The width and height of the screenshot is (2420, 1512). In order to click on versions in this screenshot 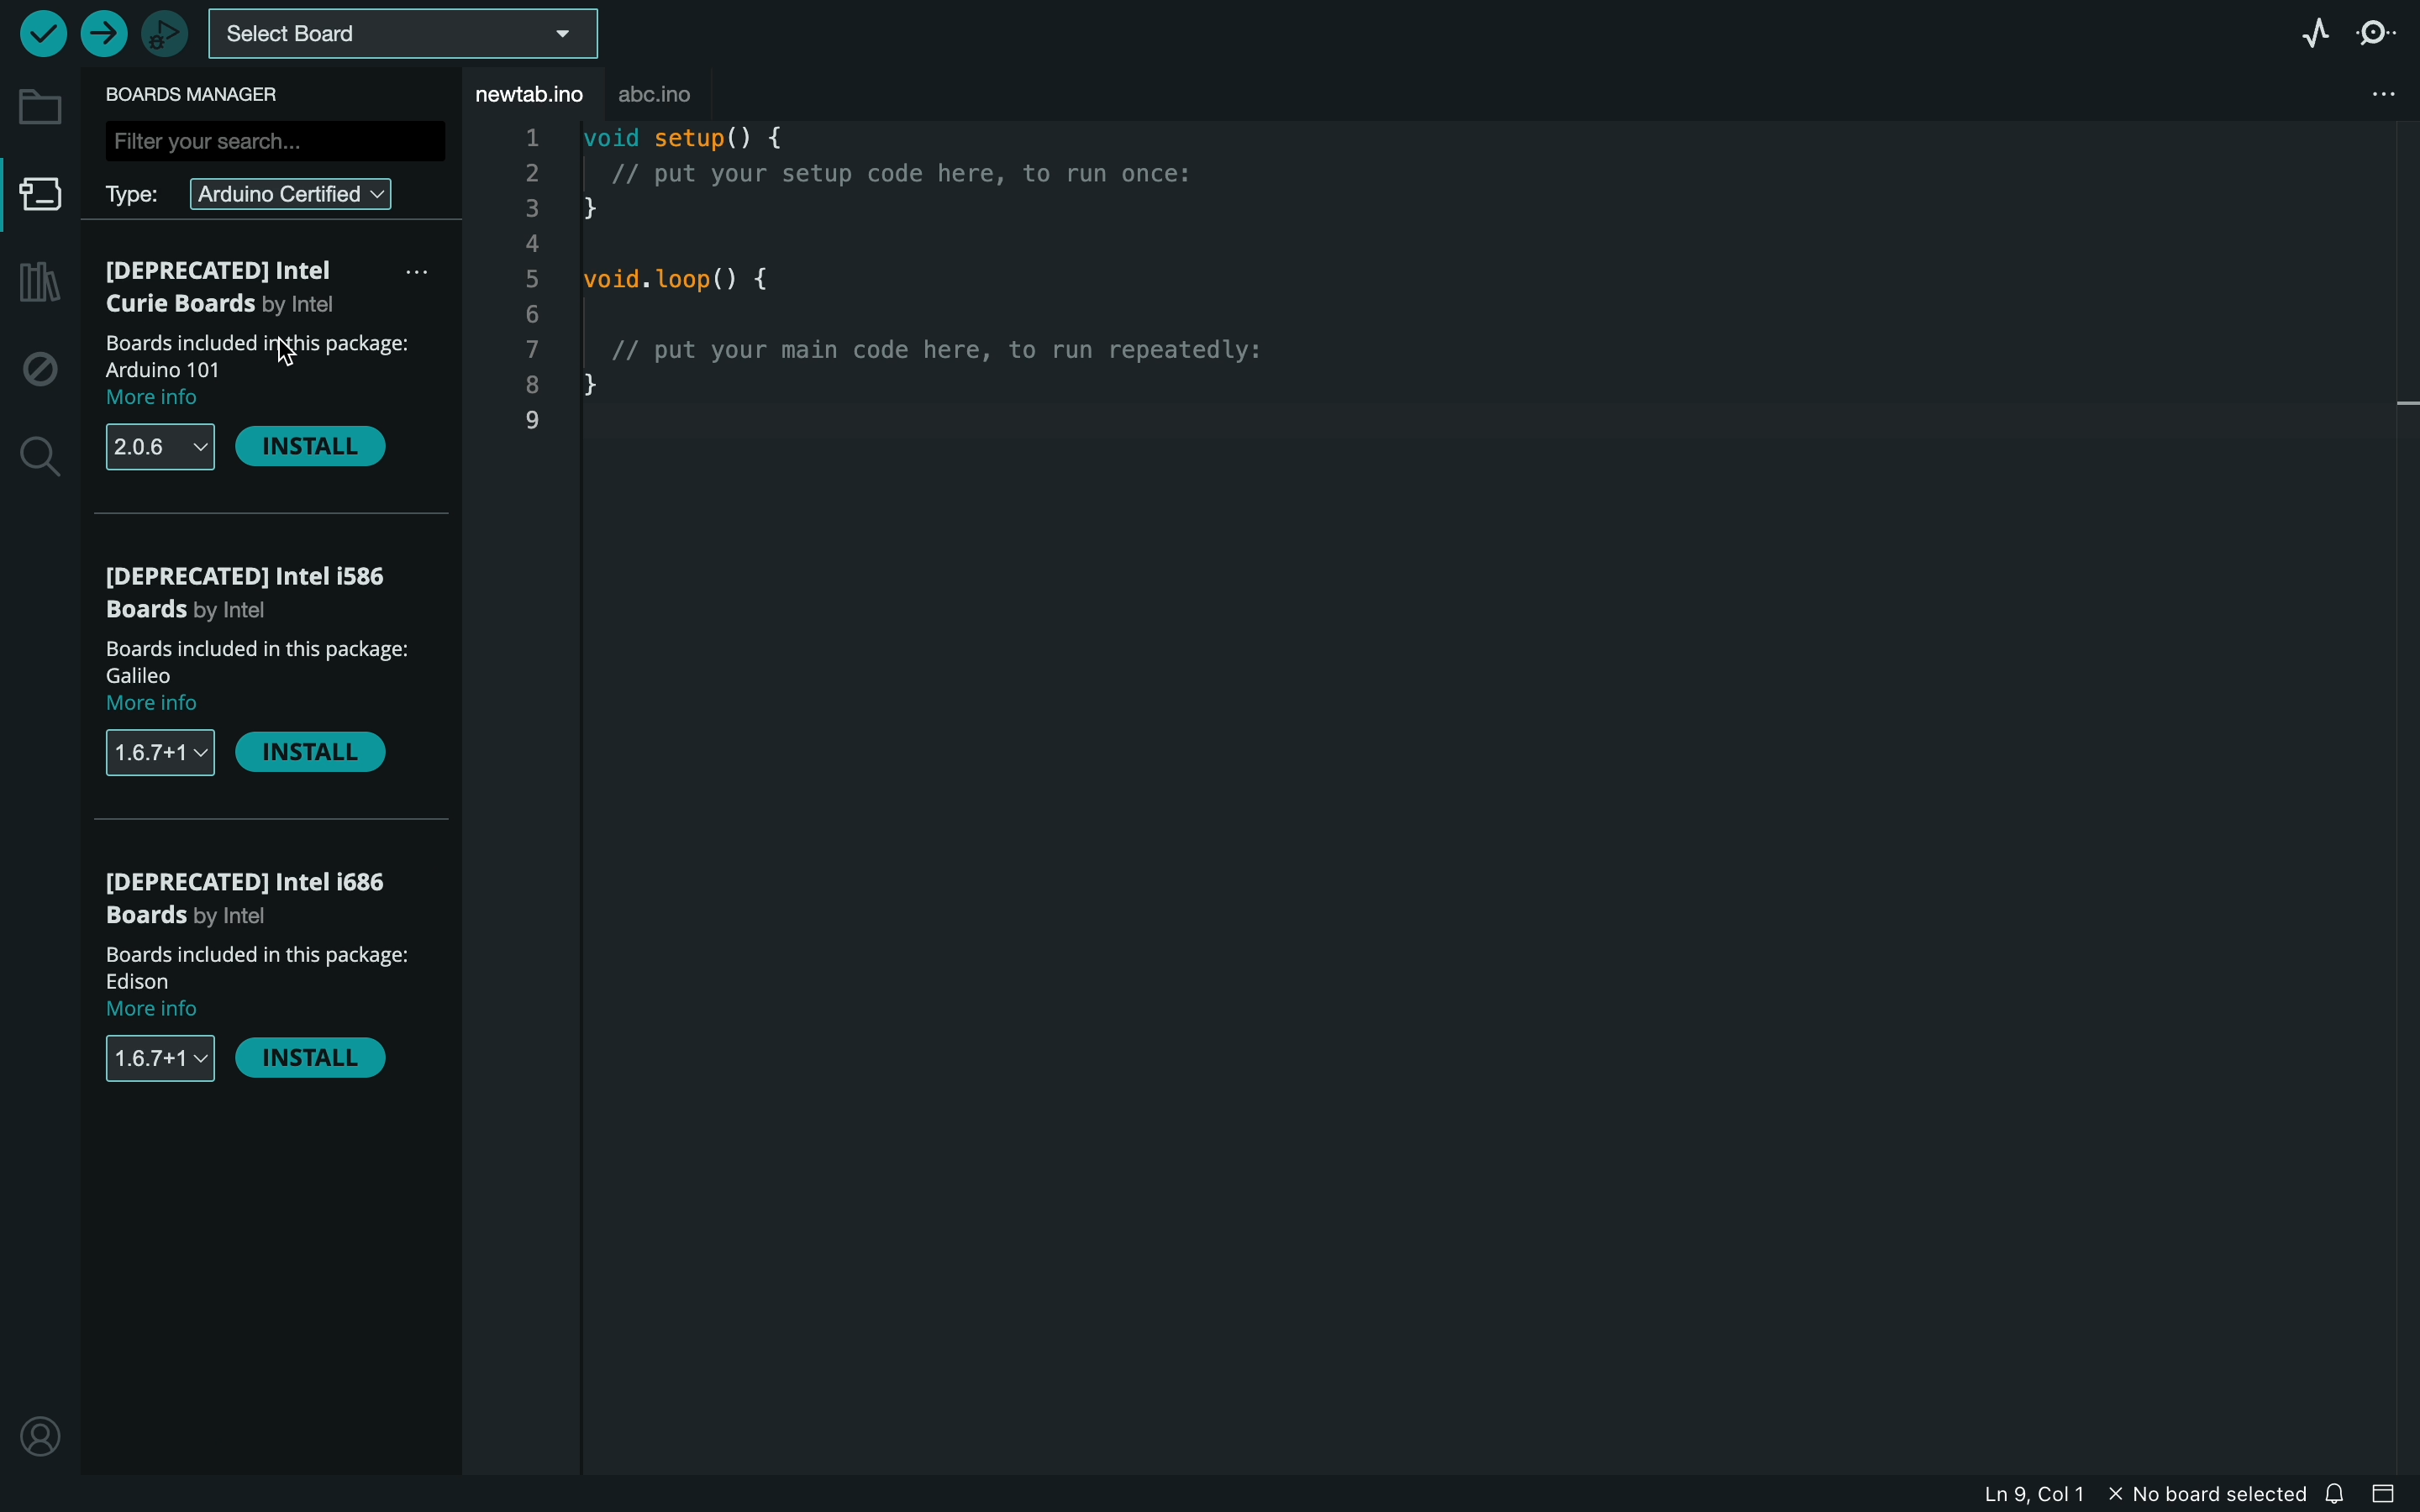, I will do `click(159, 1063)`.